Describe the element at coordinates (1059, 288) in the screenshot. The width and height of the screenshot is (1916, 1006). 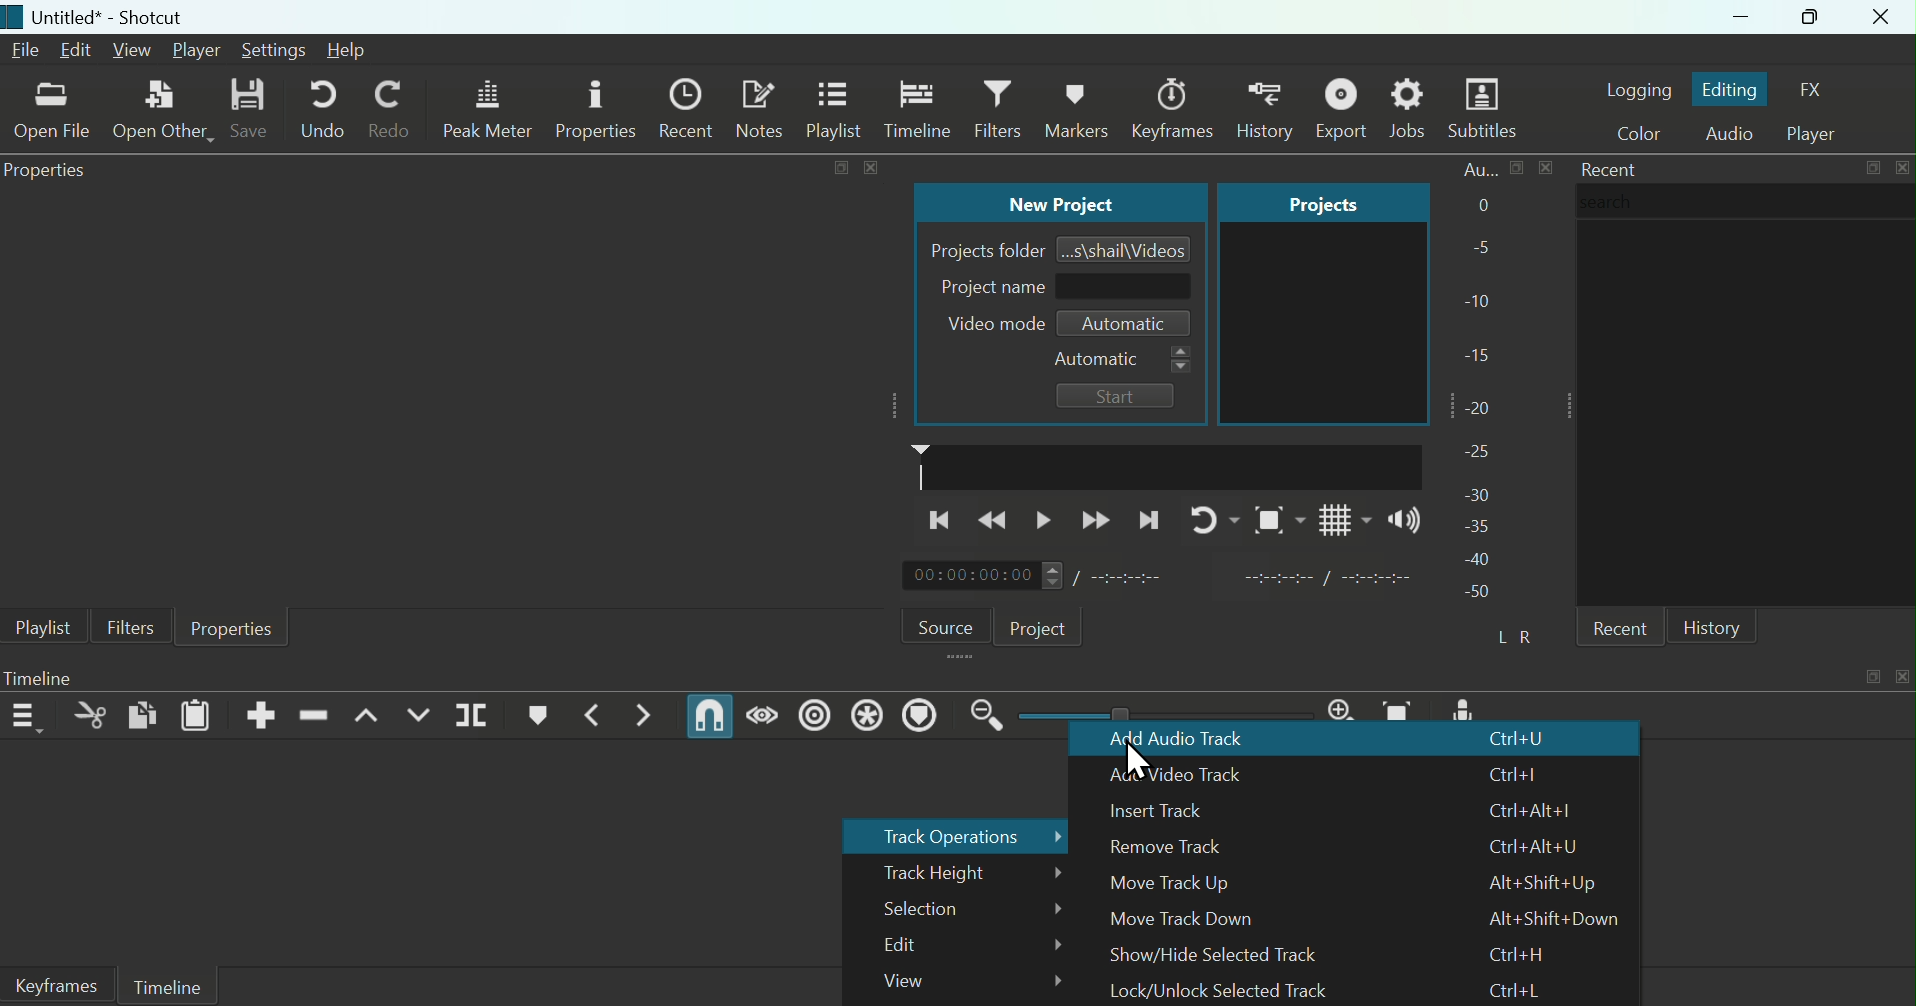
I see `Project name` at that location.